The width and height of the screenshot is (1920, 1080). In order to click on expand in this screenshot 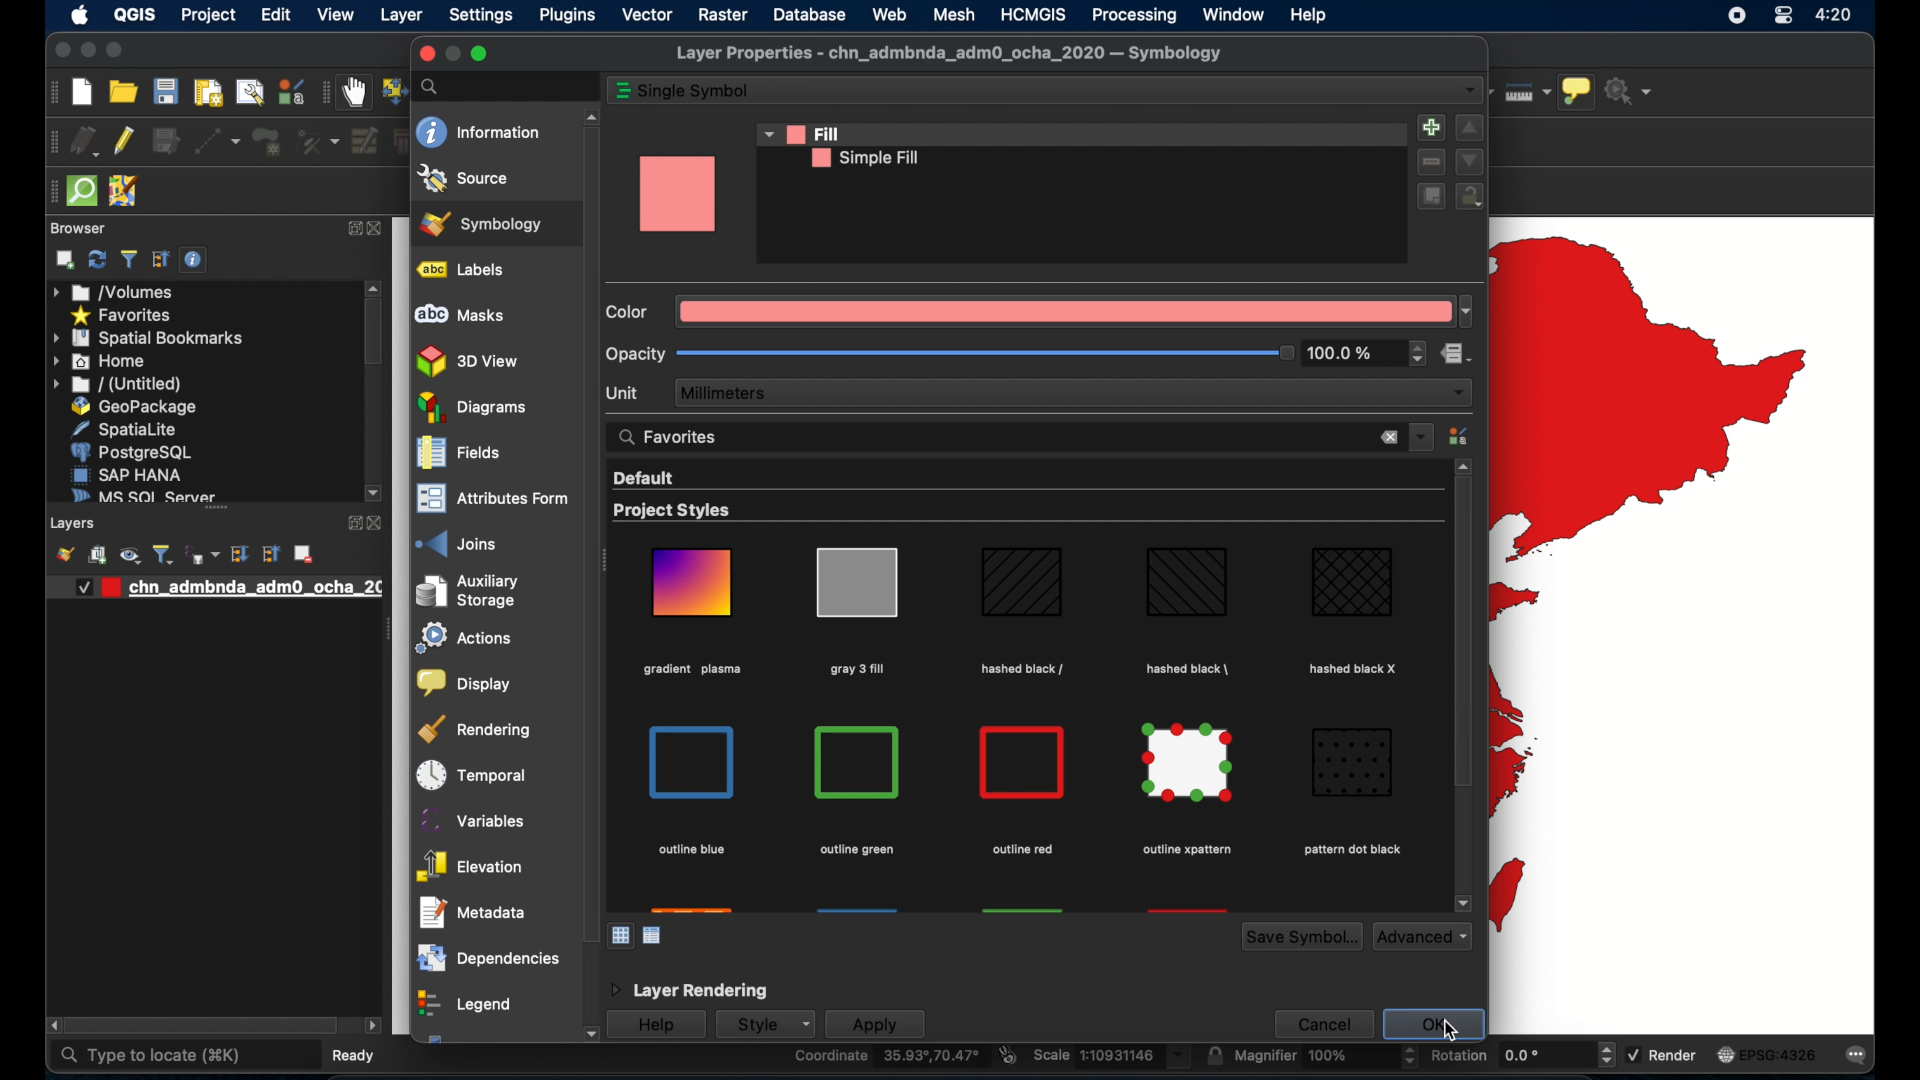, I will do `click(239, 554)`.